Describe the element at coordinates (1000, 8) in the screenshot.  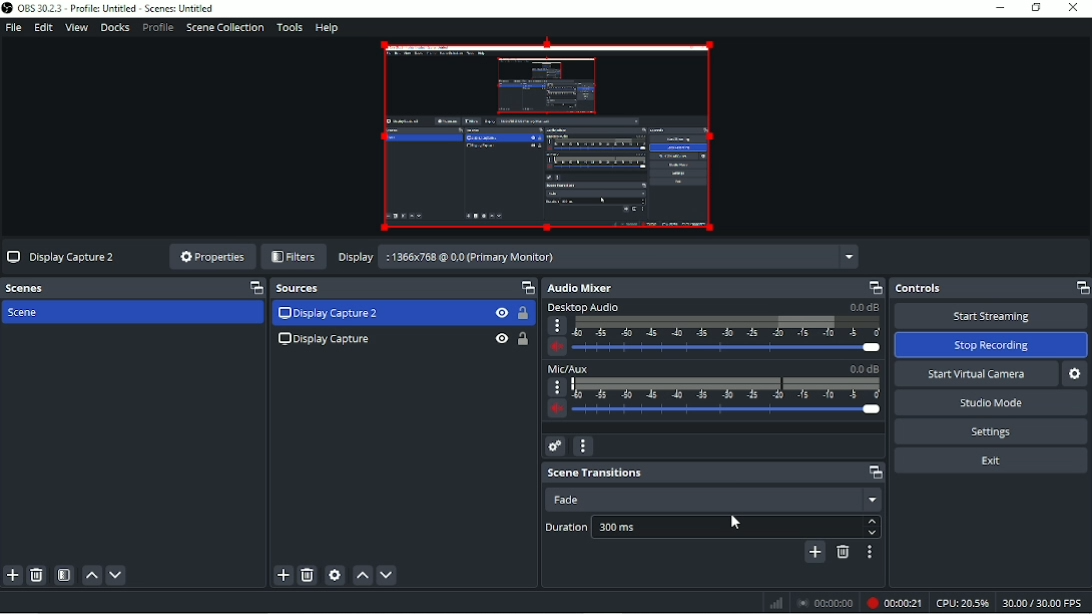
I see `Minimize` at that location.